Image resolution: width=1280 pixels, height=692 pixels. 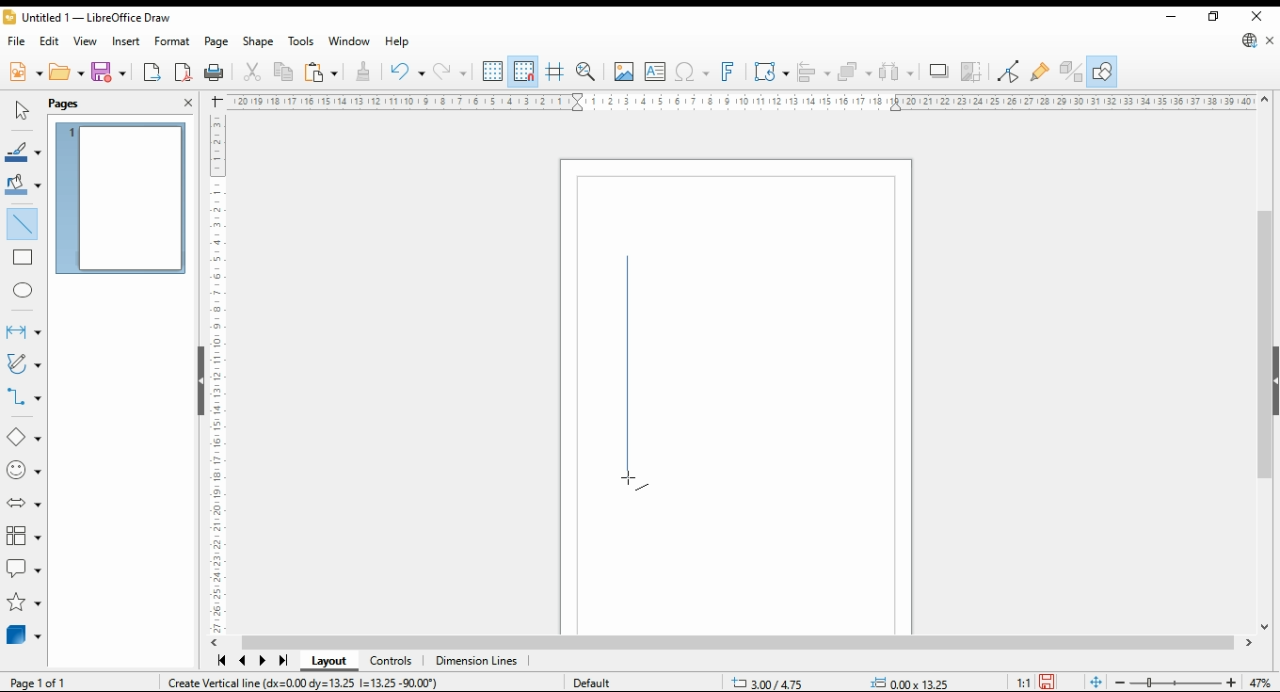 What do you see at coordinates (24, 569) in the screenshot?
I see `callout shapes` at bounding box center [24, 569].